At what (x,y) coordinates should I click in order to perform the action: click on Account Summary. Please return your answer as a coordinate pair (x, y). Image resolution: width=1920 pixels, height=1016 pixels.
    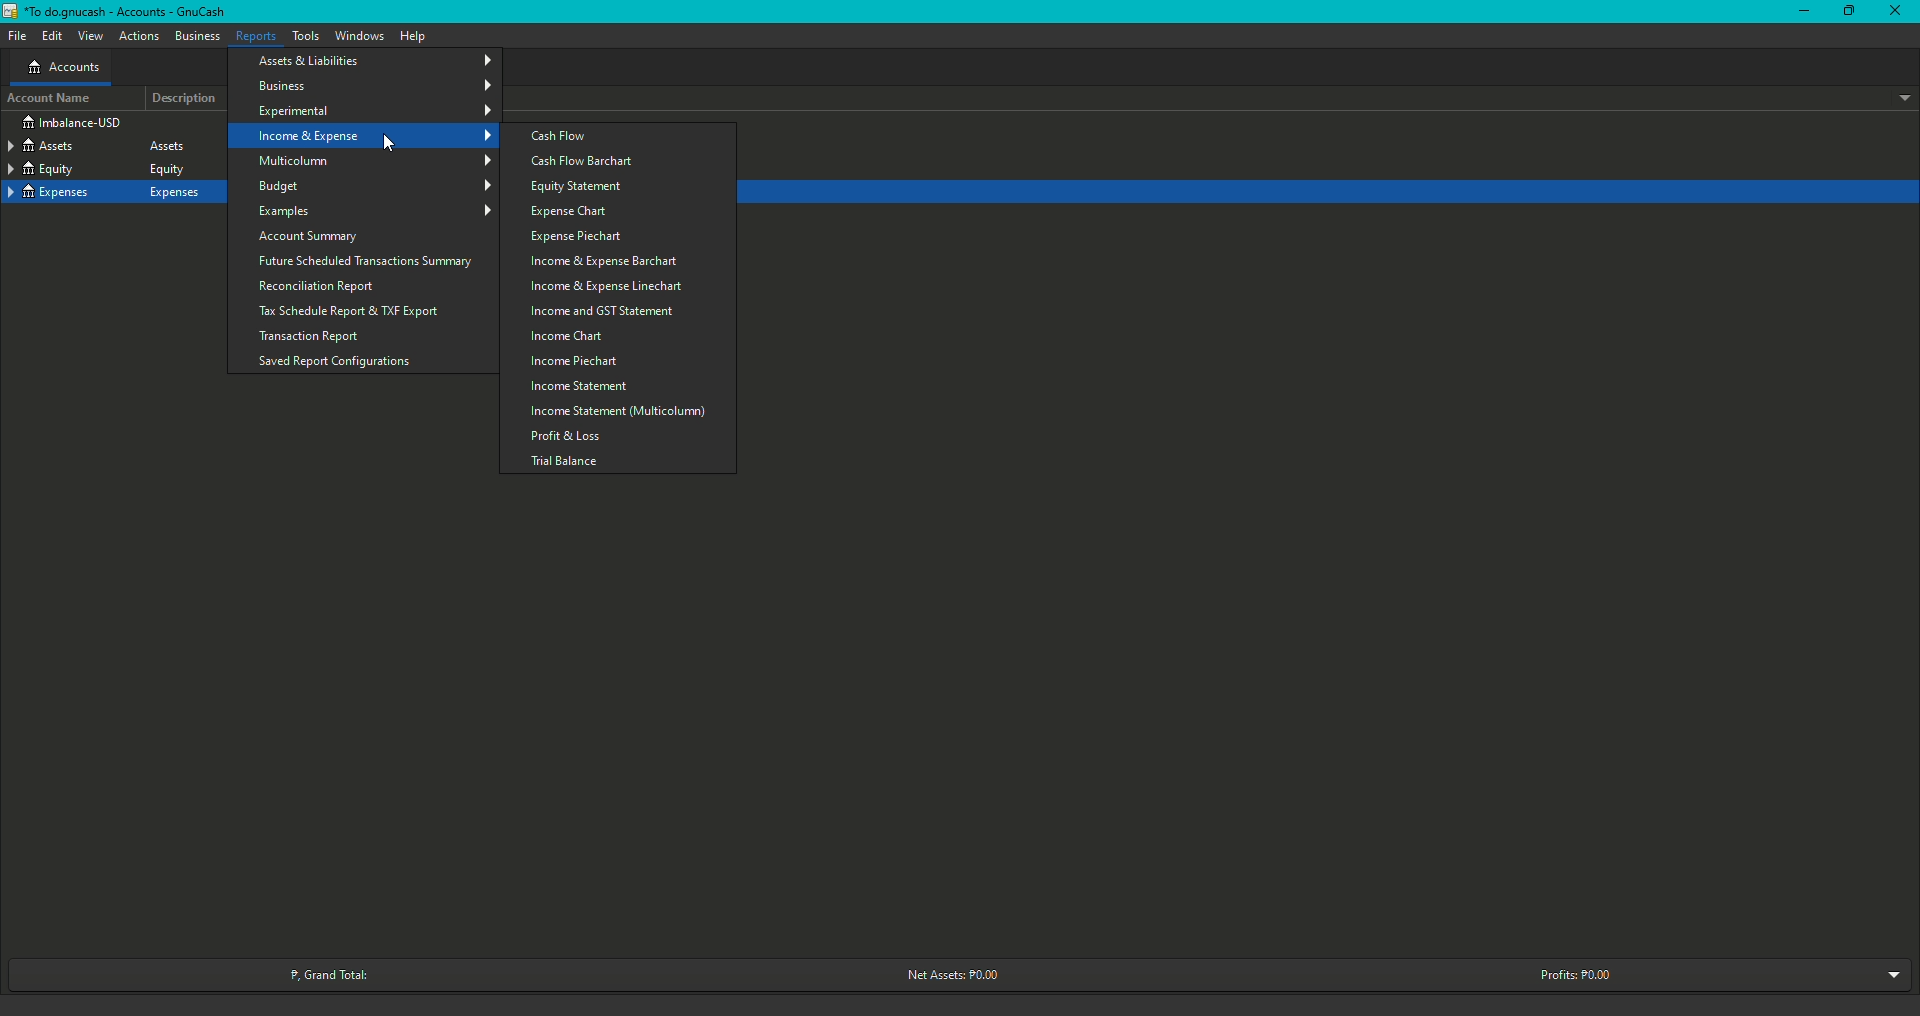
    Looking at the image, I should click on (311, 236).